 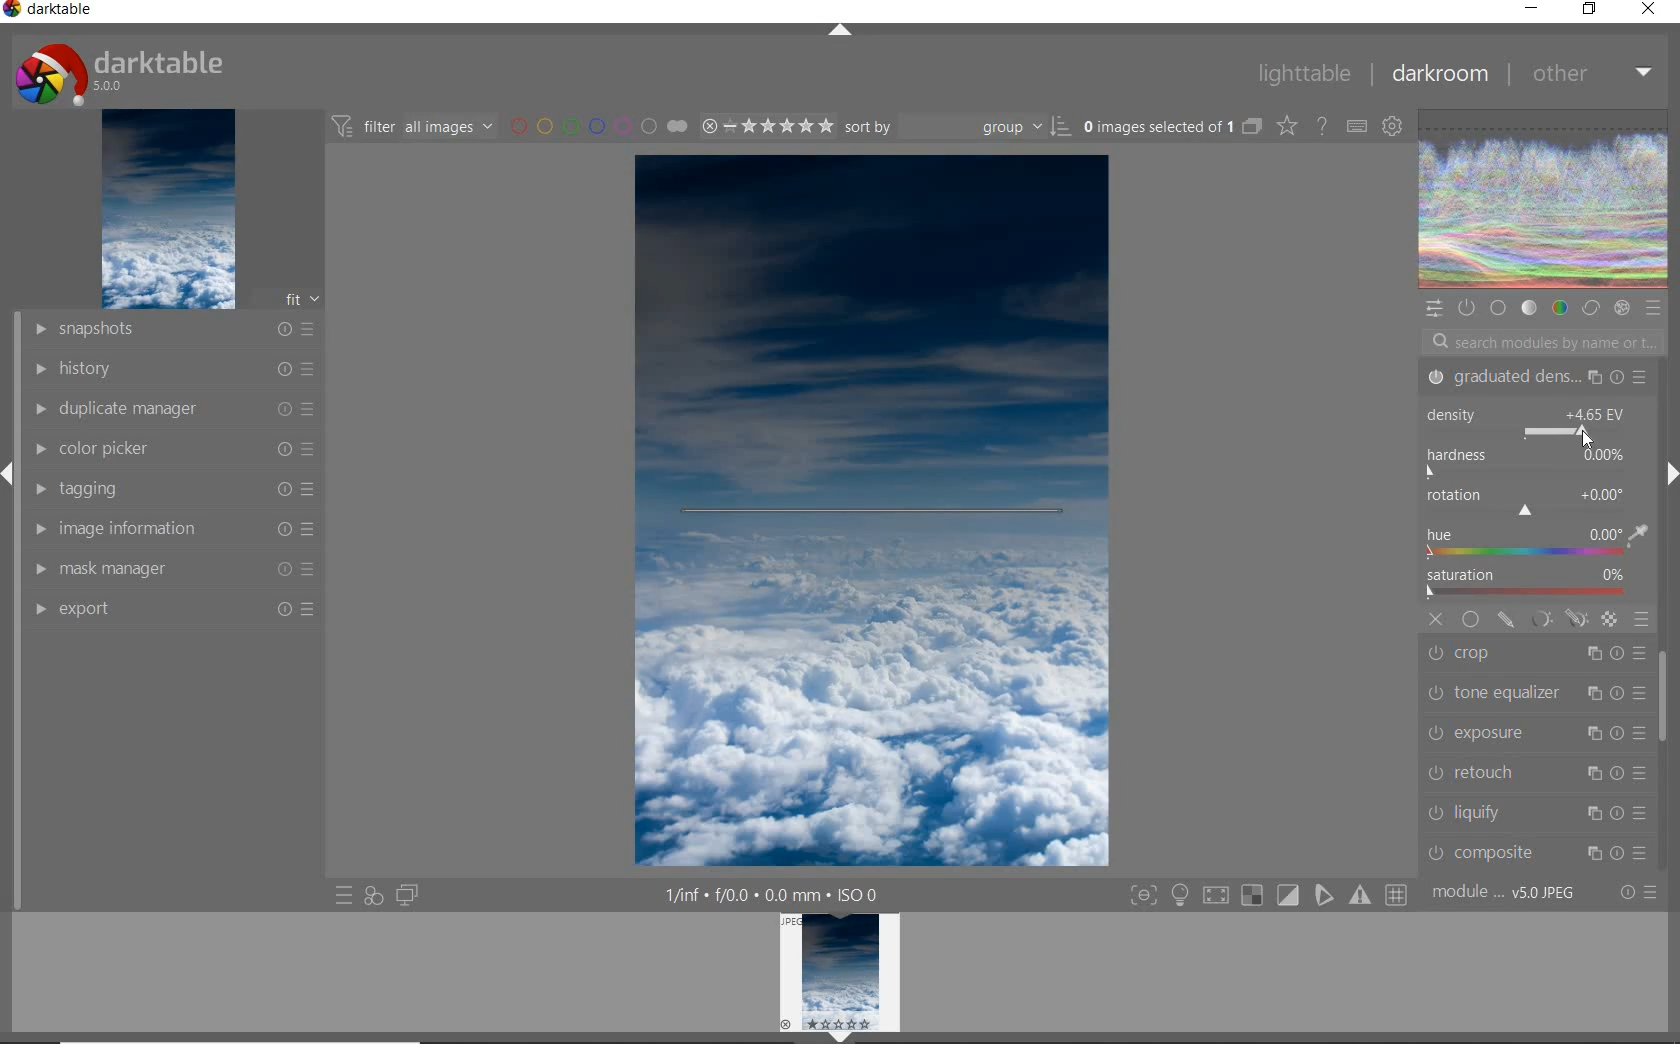 What do you see at coordinates (1467, 307) in the screenshot?
I see `SHOW ONLY ACTIVE MODULES` at bounding box center [1467, 307].